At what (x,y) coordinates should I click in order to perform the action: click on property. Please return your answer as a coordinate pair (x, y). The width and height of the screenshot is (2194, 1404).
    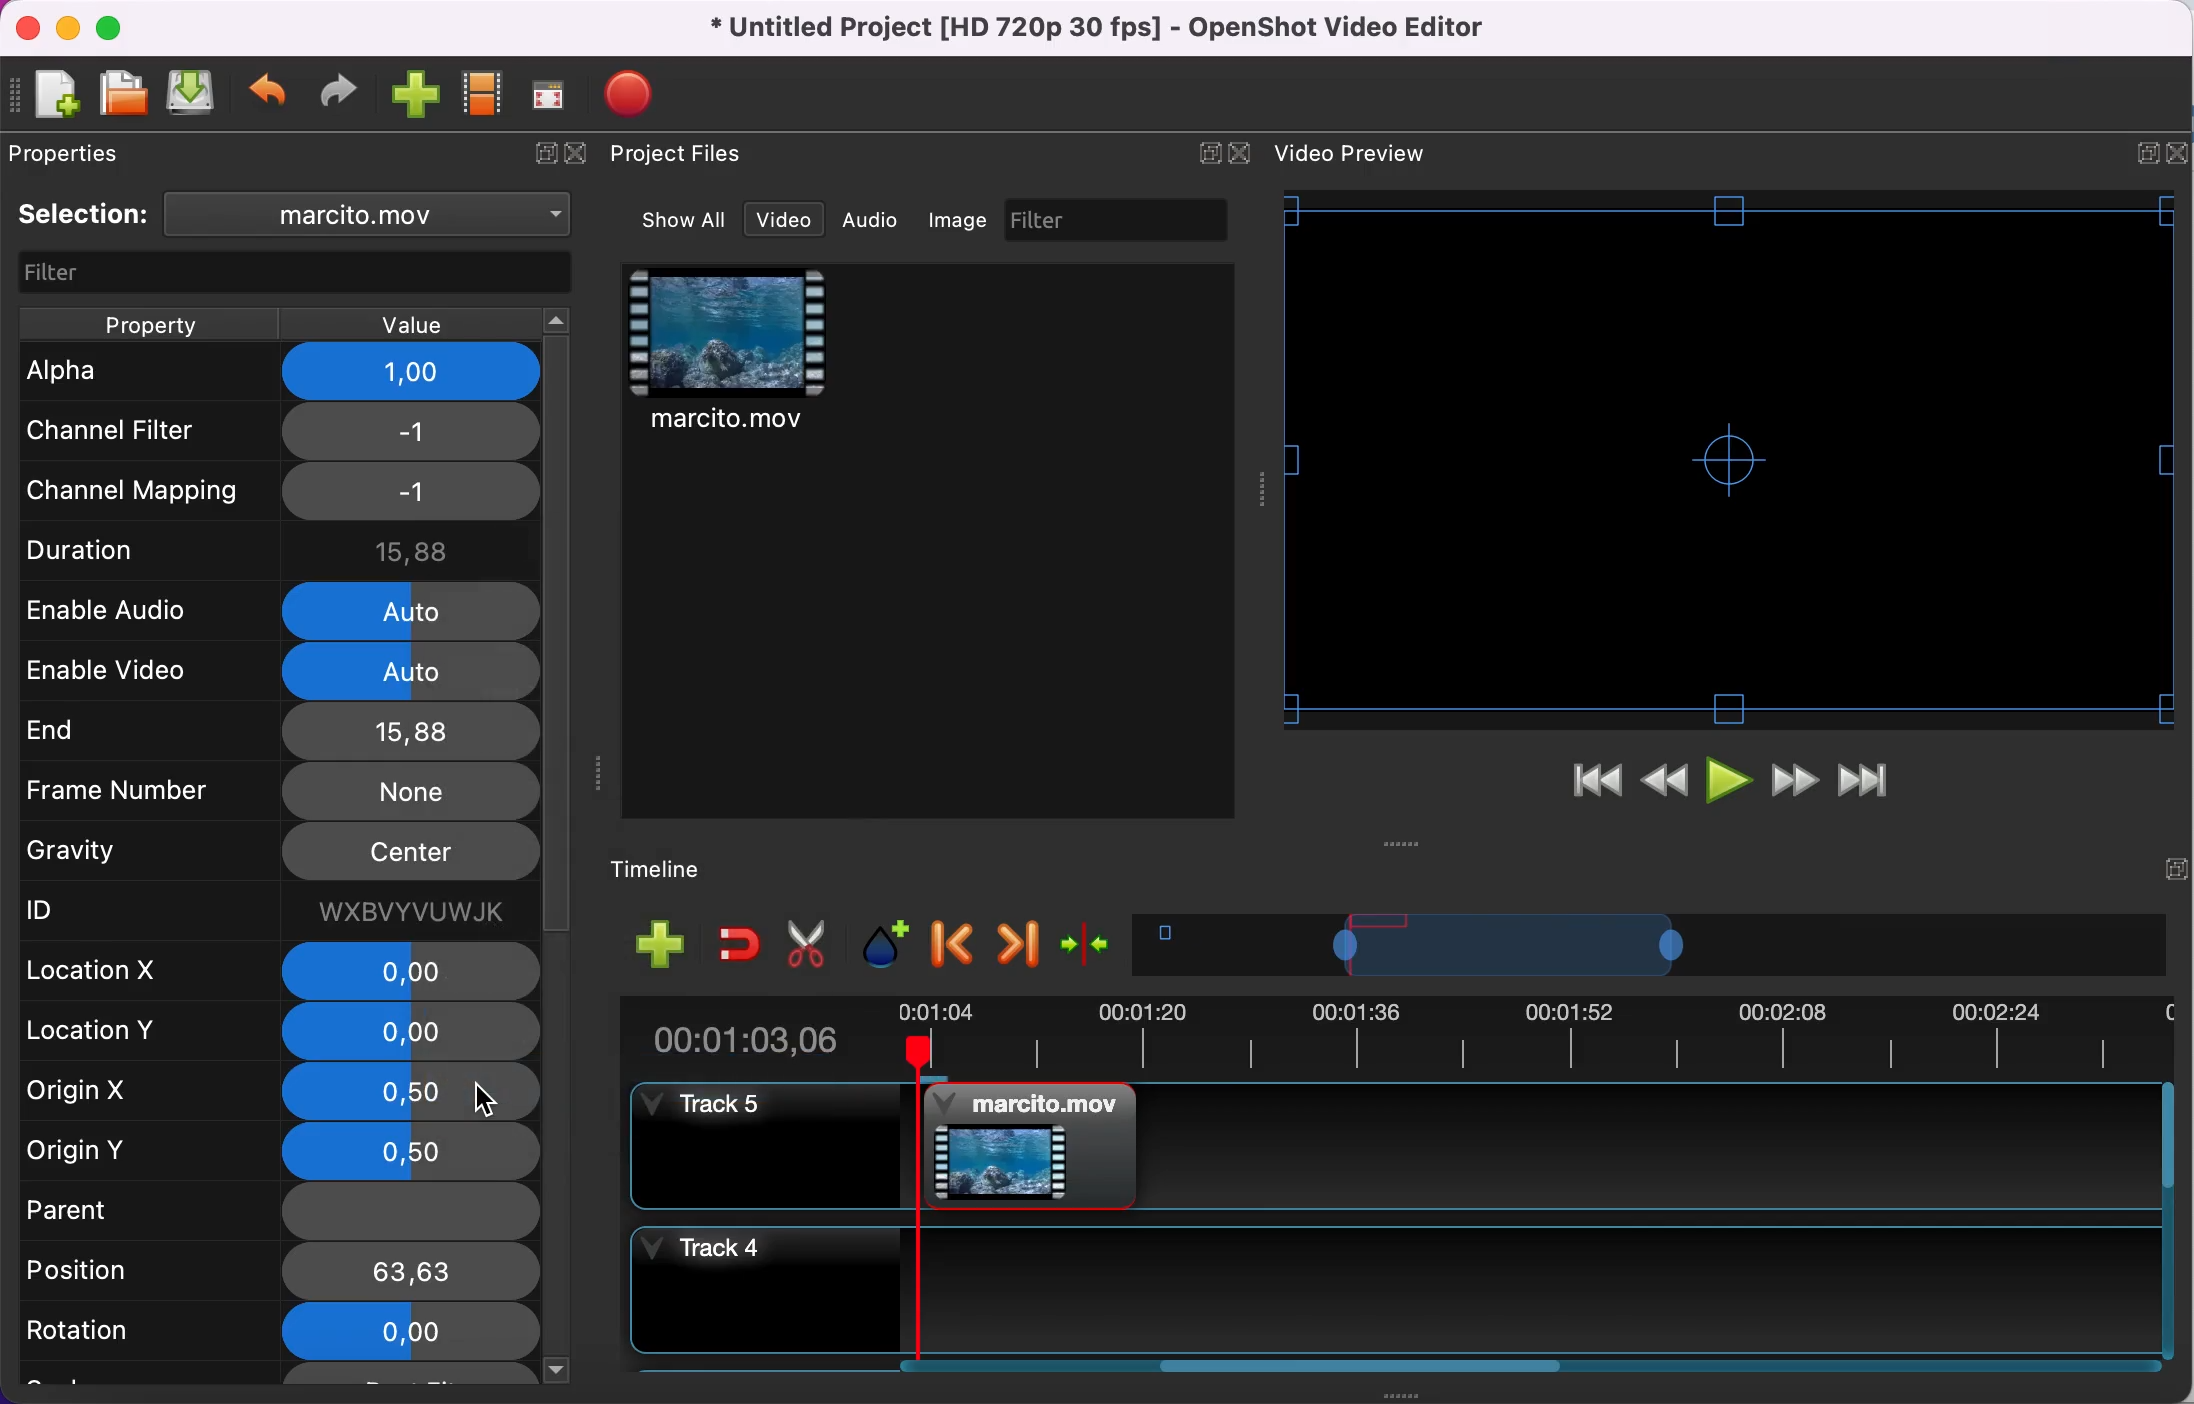
    Looking at the image, I should click on (148, 324).